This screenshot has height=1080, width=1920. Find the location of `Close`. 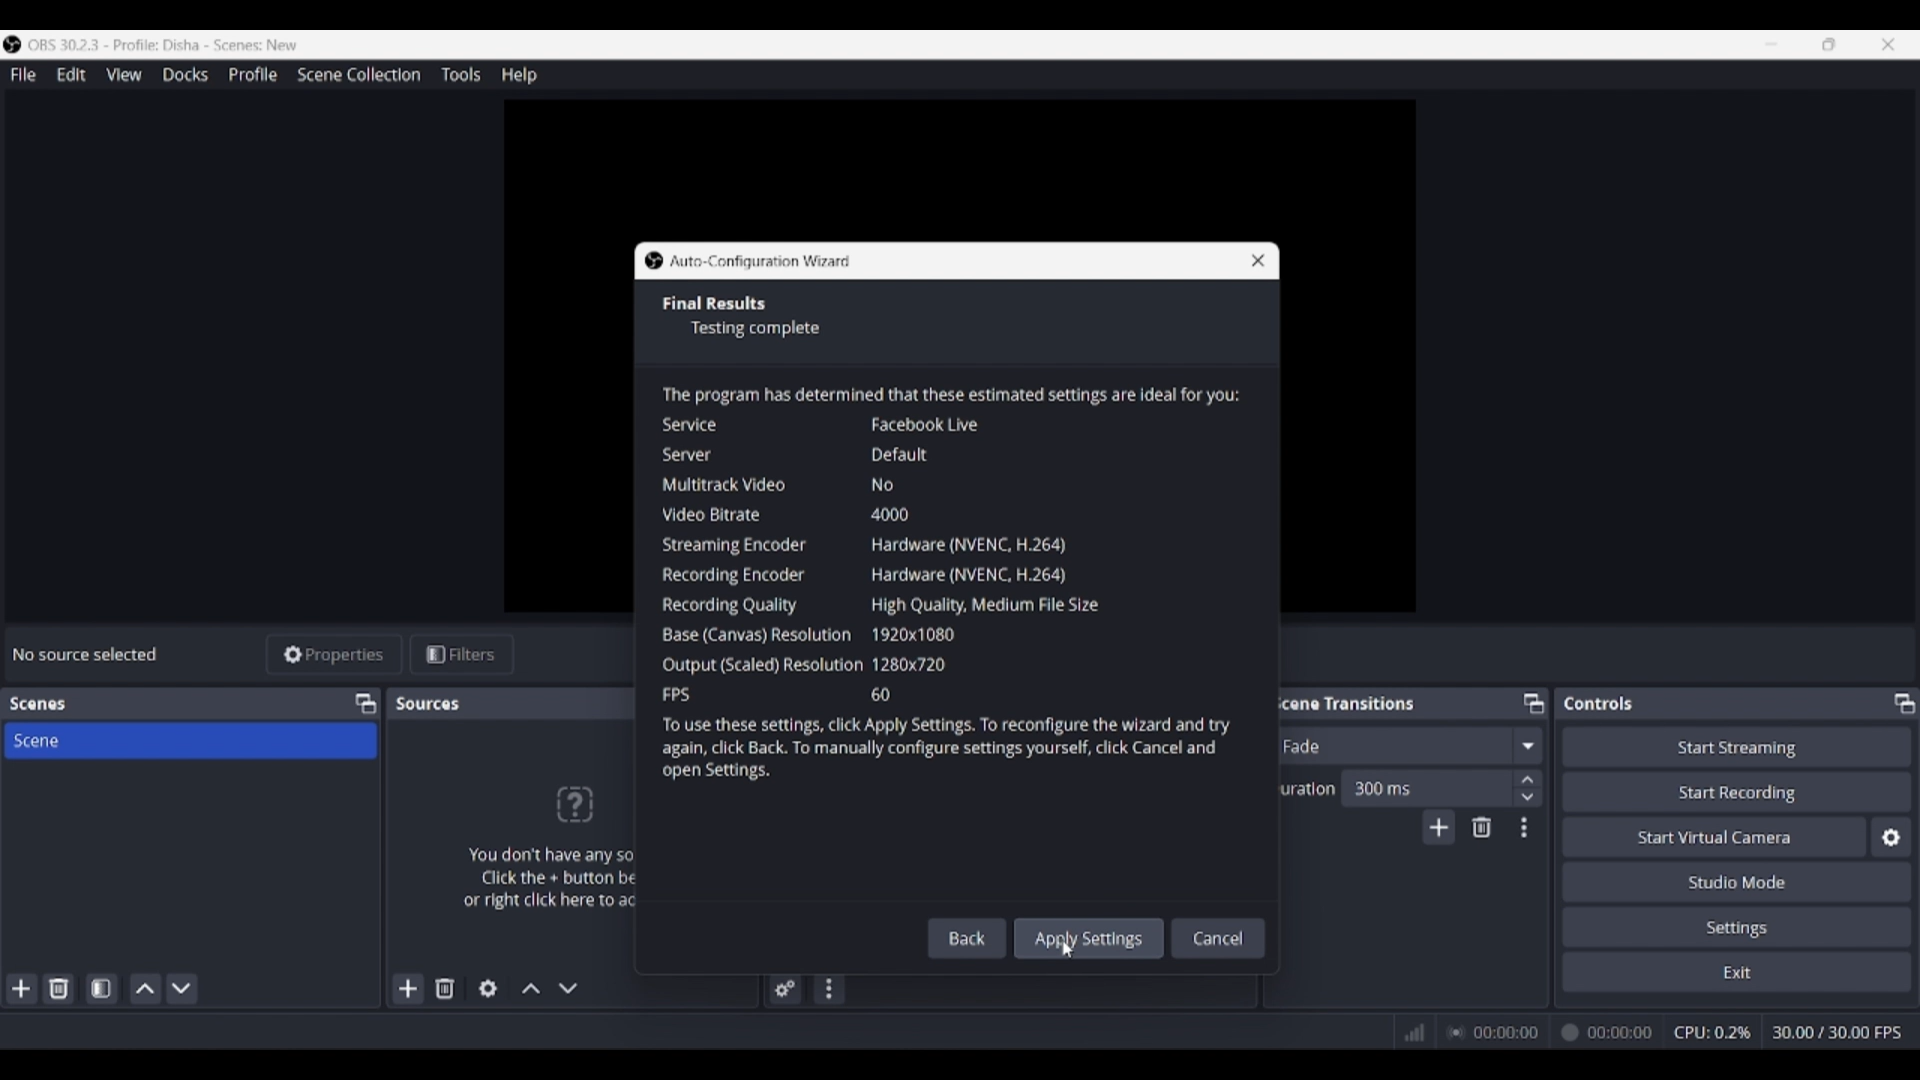

Close is located at coordinates (1250, 259).